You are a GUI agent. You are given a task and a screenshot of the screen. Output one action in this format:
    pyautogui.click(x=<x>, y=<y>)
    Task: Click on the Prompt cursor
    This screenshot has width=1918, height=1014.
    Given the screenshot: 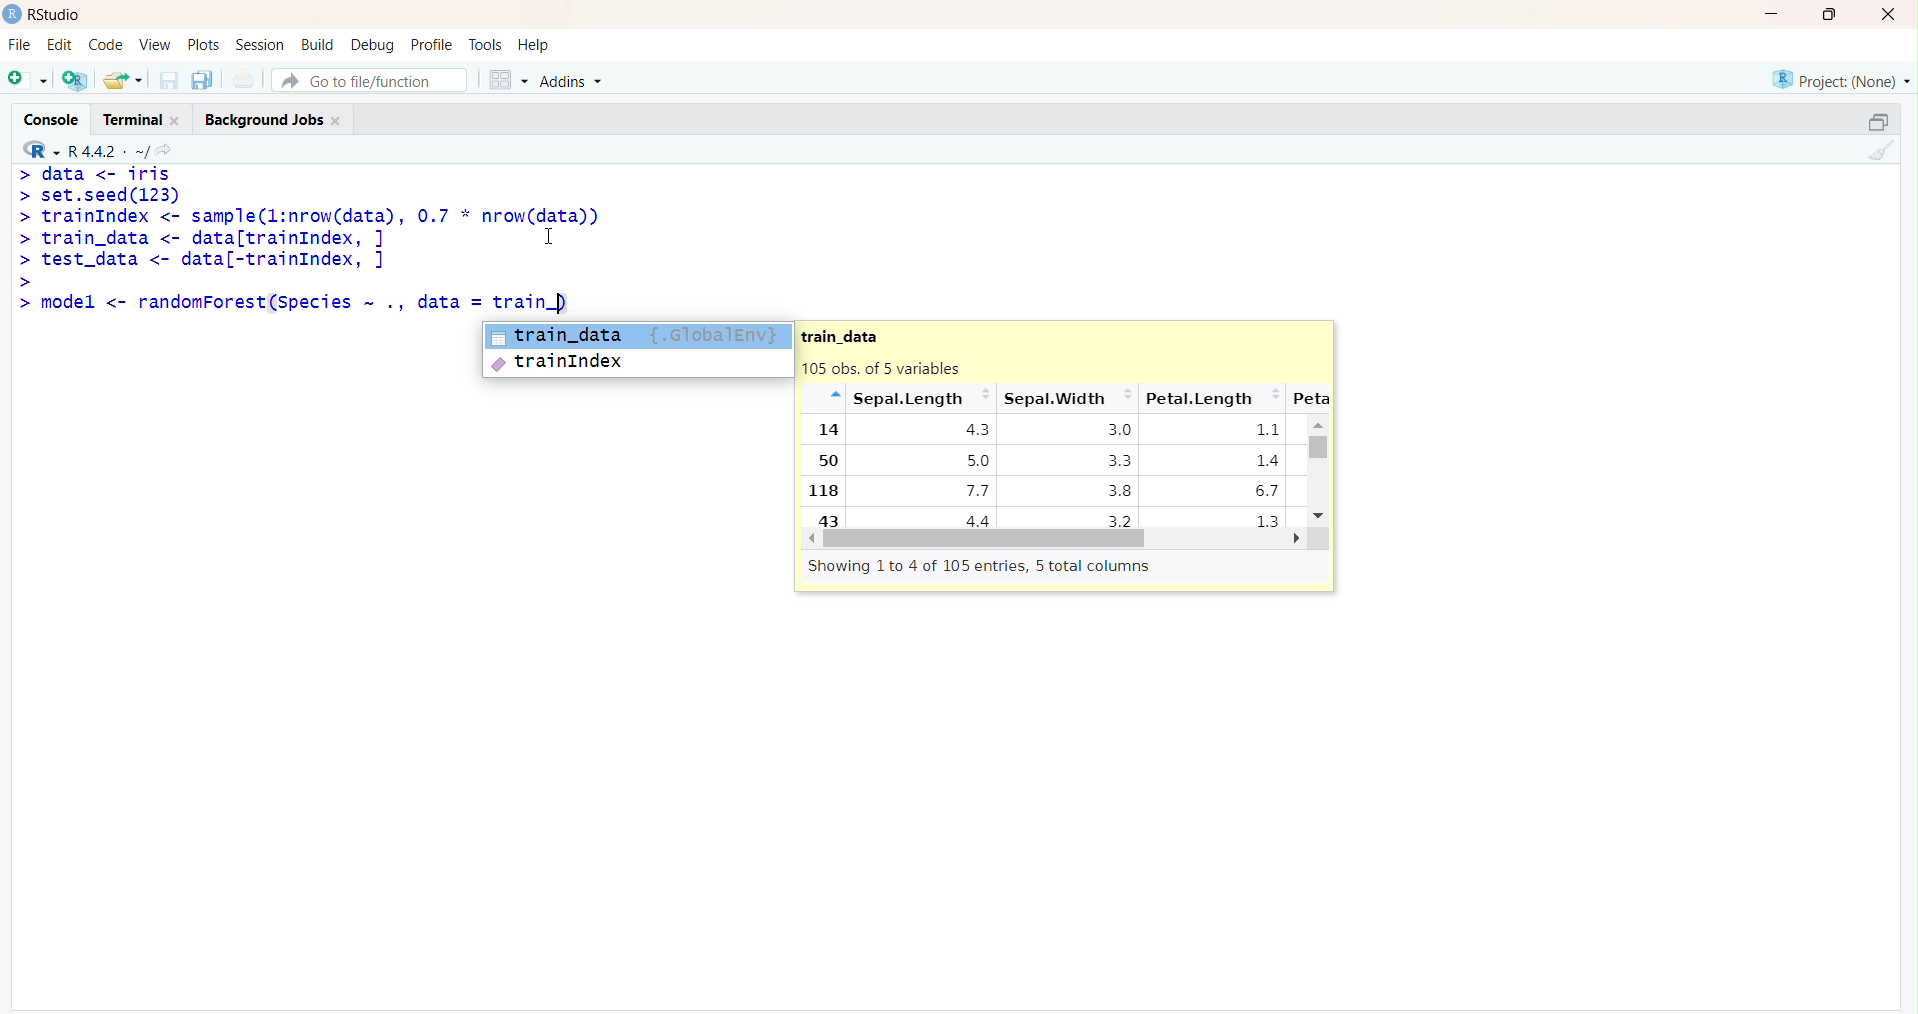 What is the action you would take?
    pyautogui.click(x=19, y=302)
    